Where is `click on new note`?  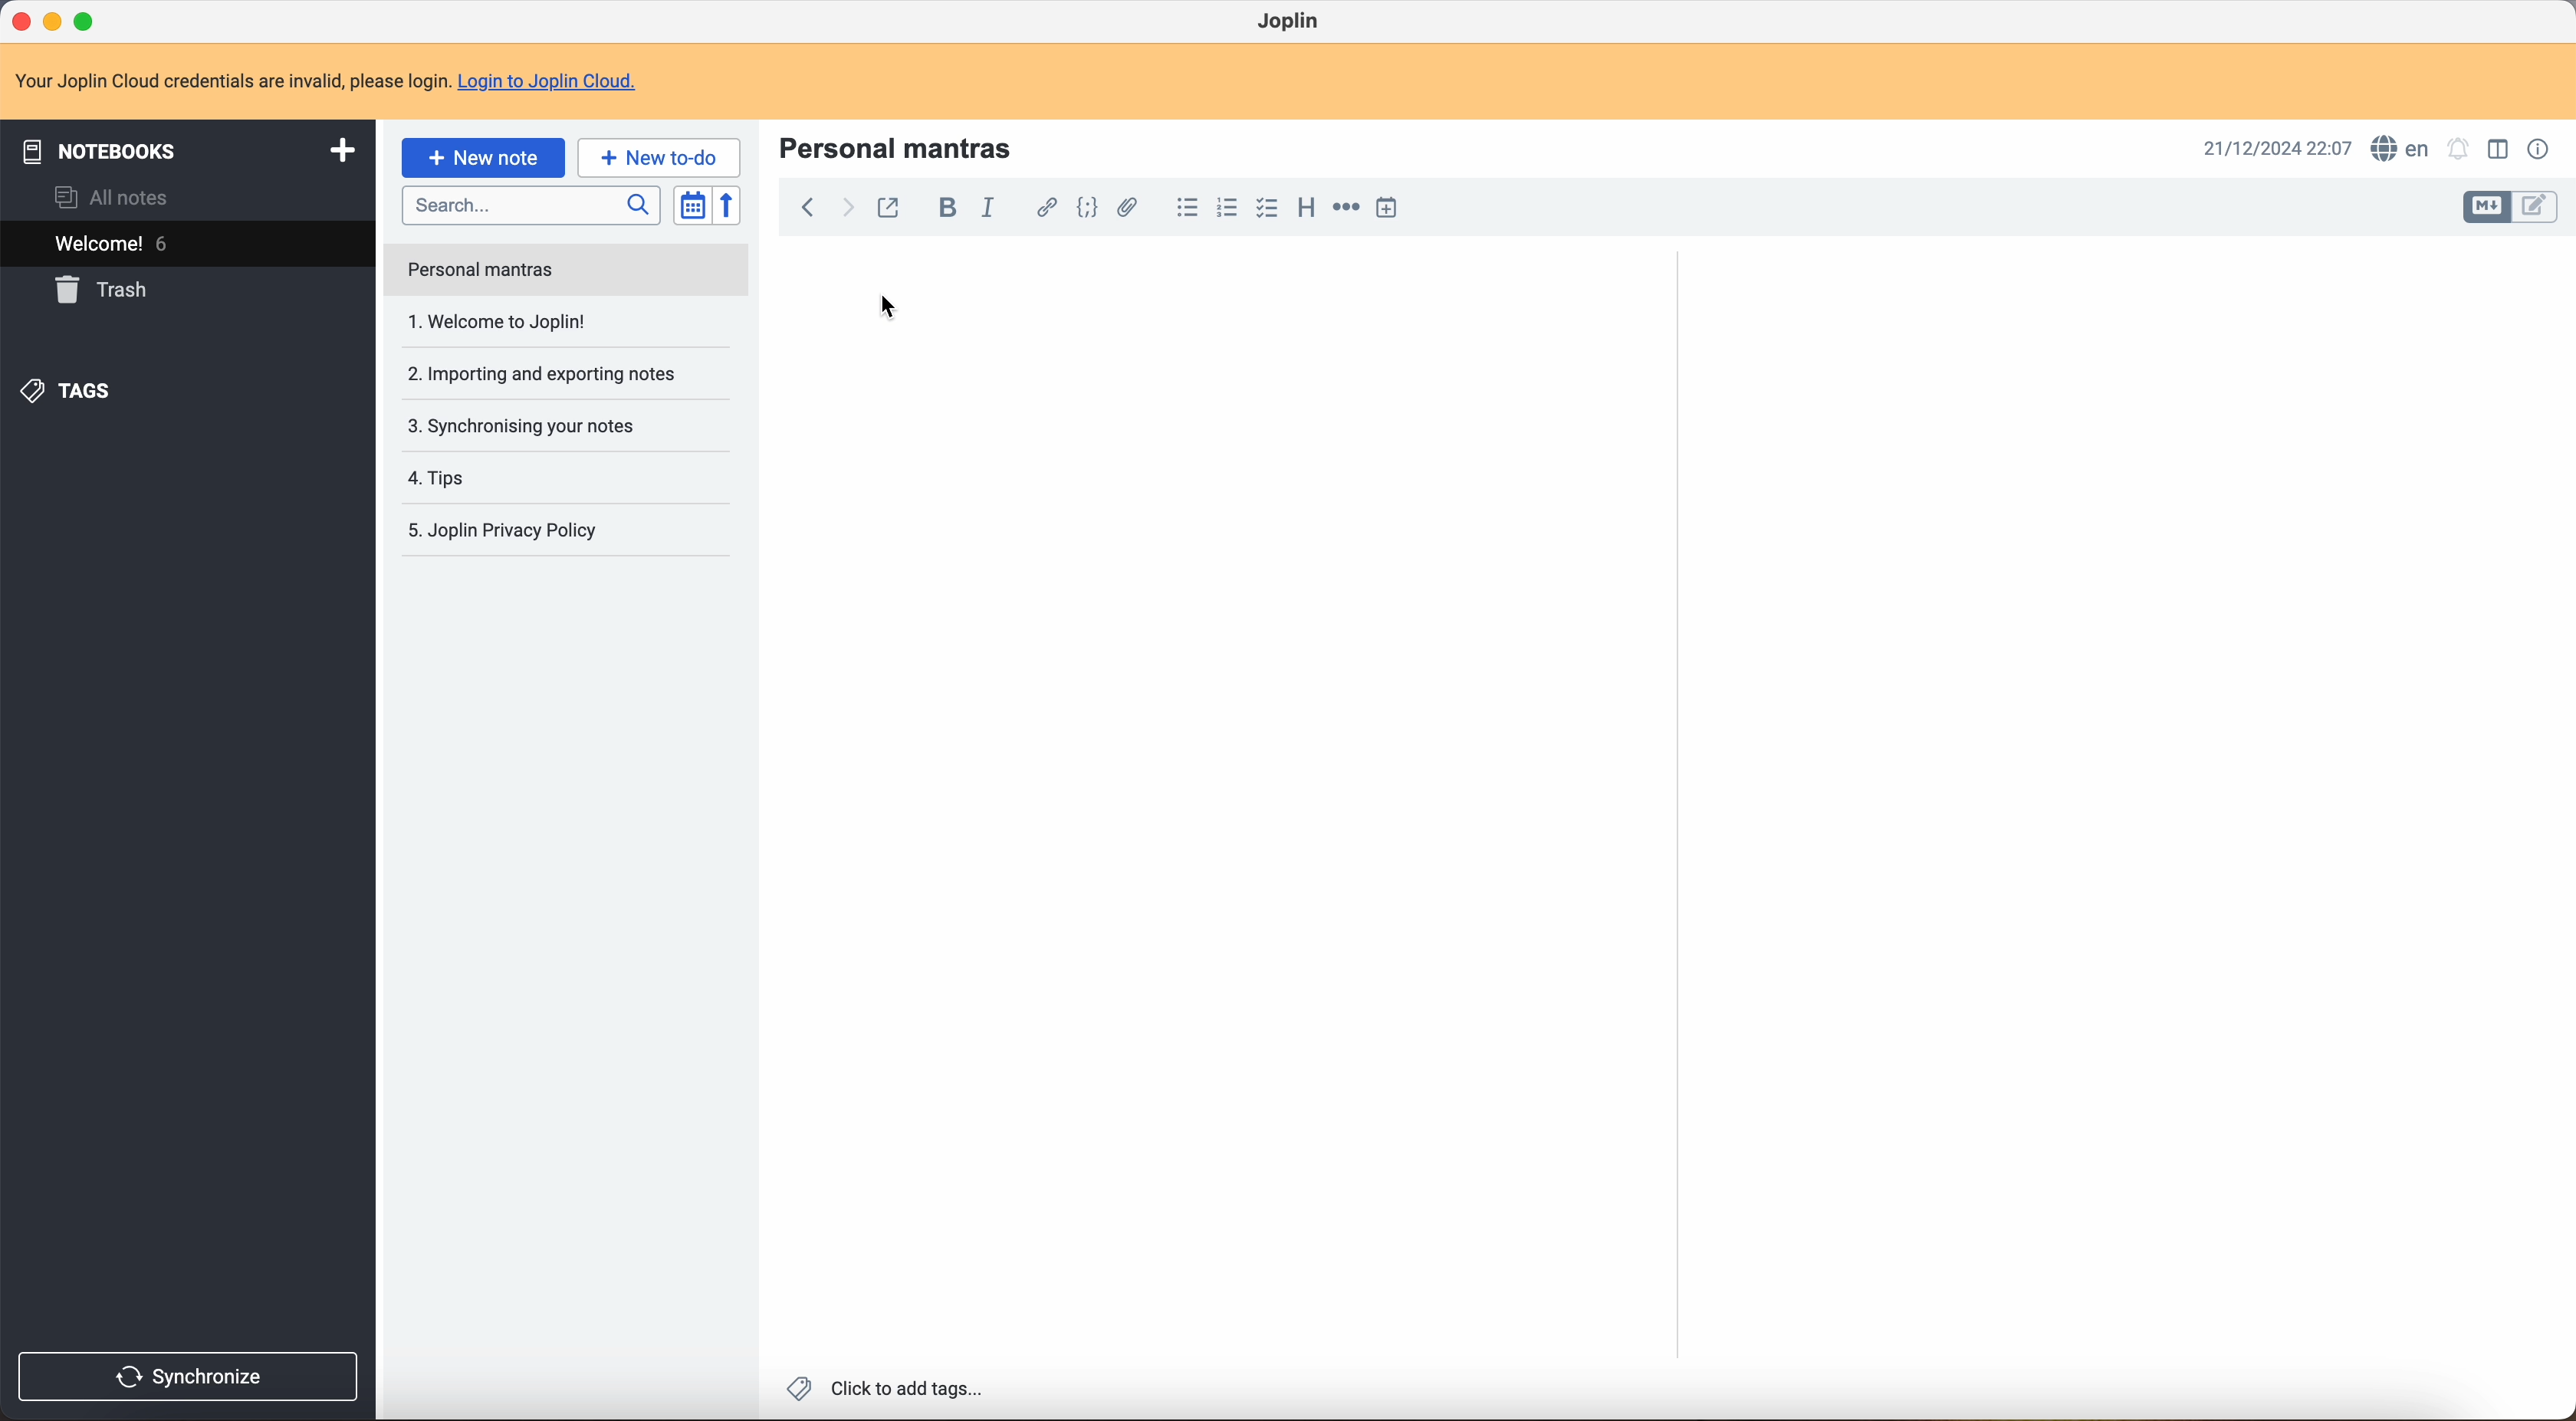 click on new note is located at coordinates (484, 159).